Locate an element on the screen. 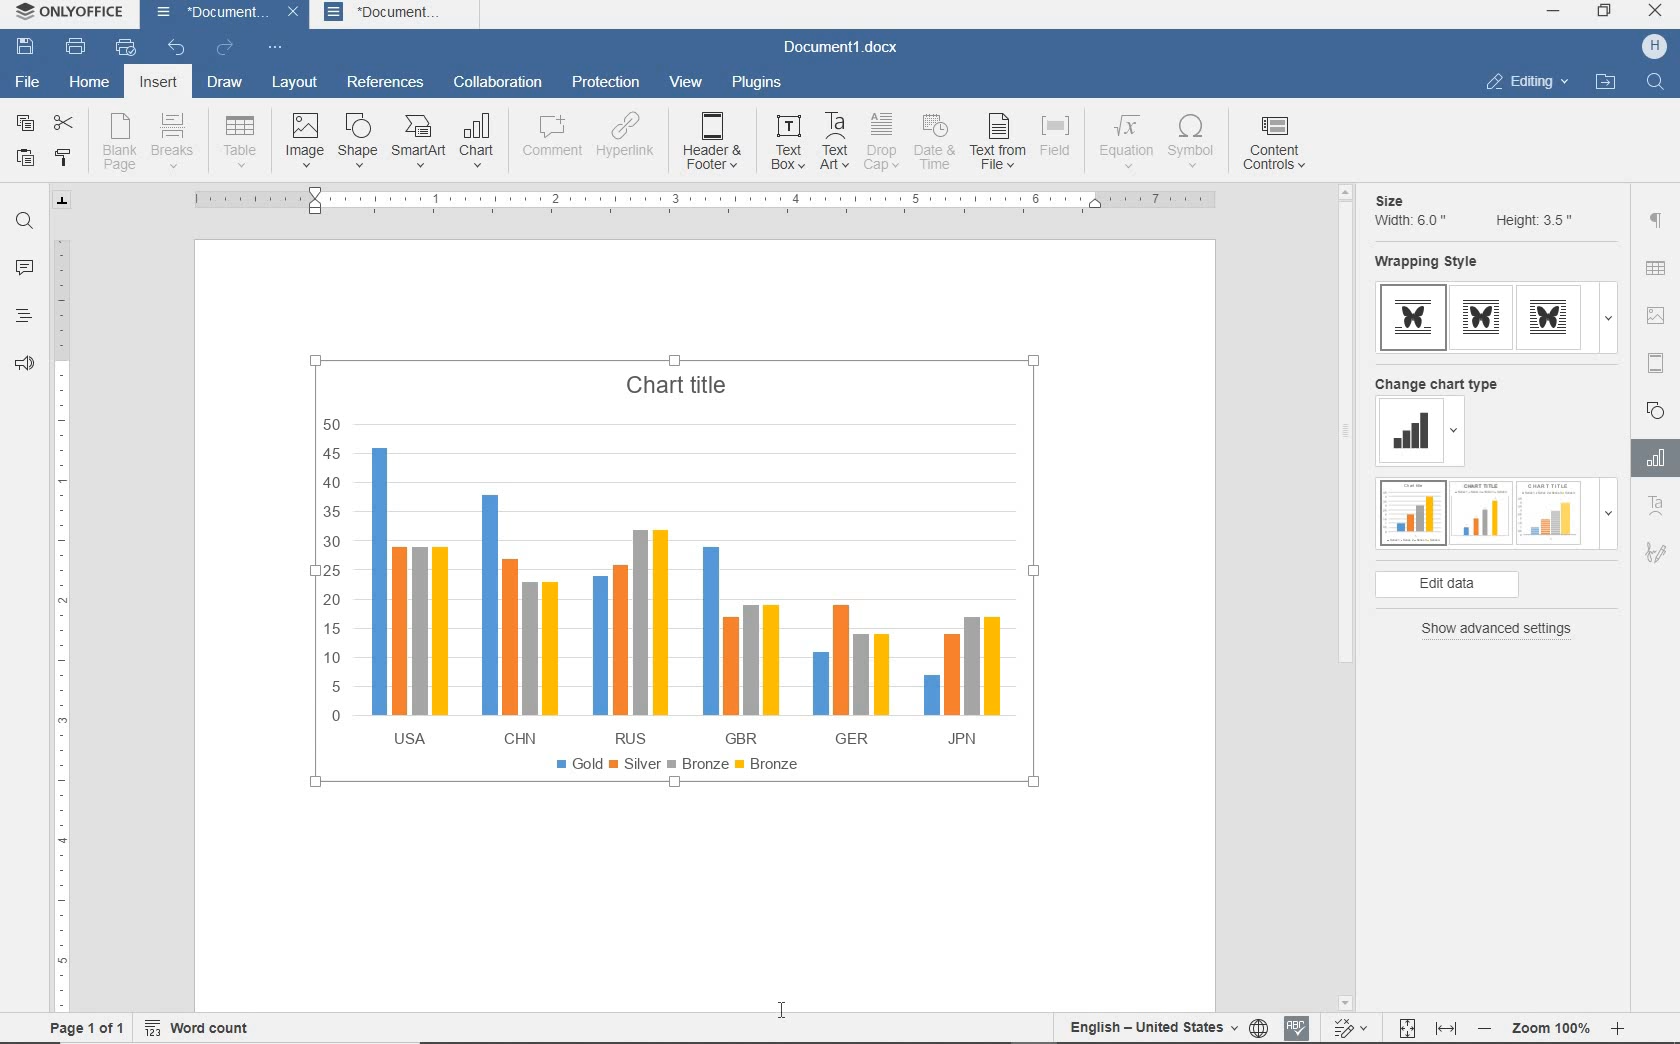 The image size is (1680, 1044). scrollbar is located at coordinates (1344, 595).